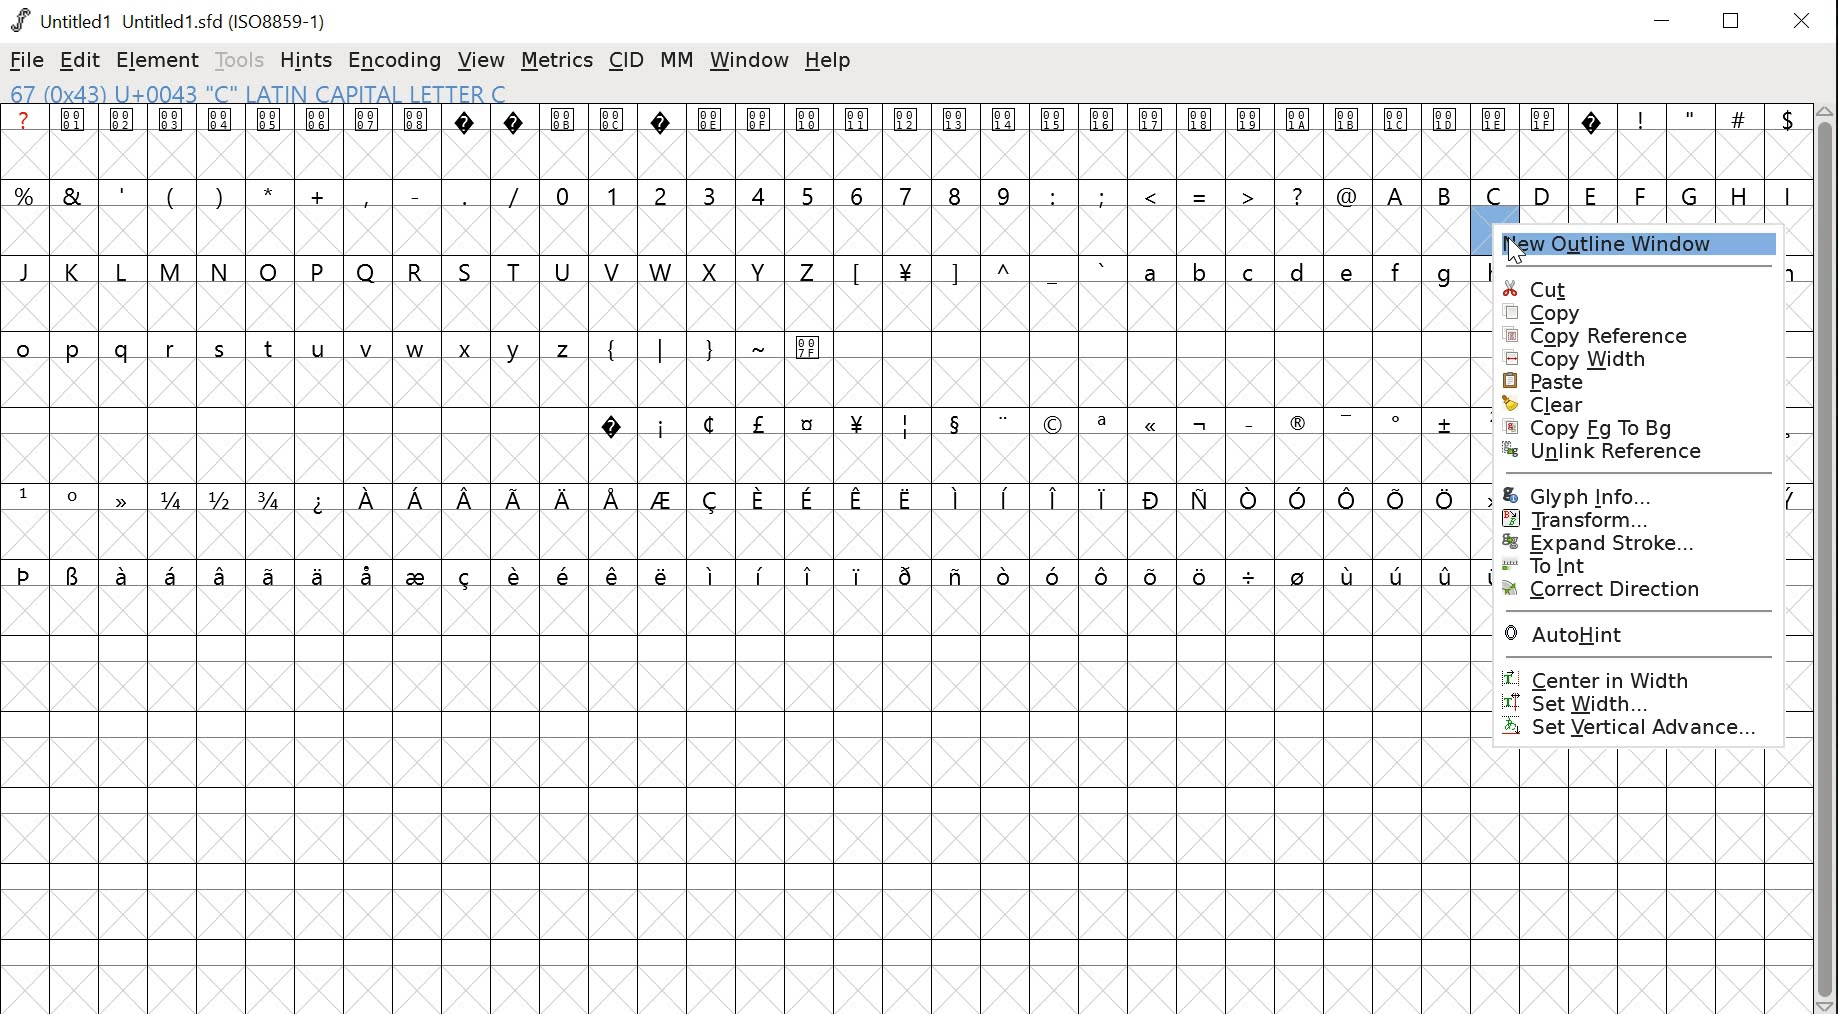  I want to click on scrollbar, so click(1827, 560).